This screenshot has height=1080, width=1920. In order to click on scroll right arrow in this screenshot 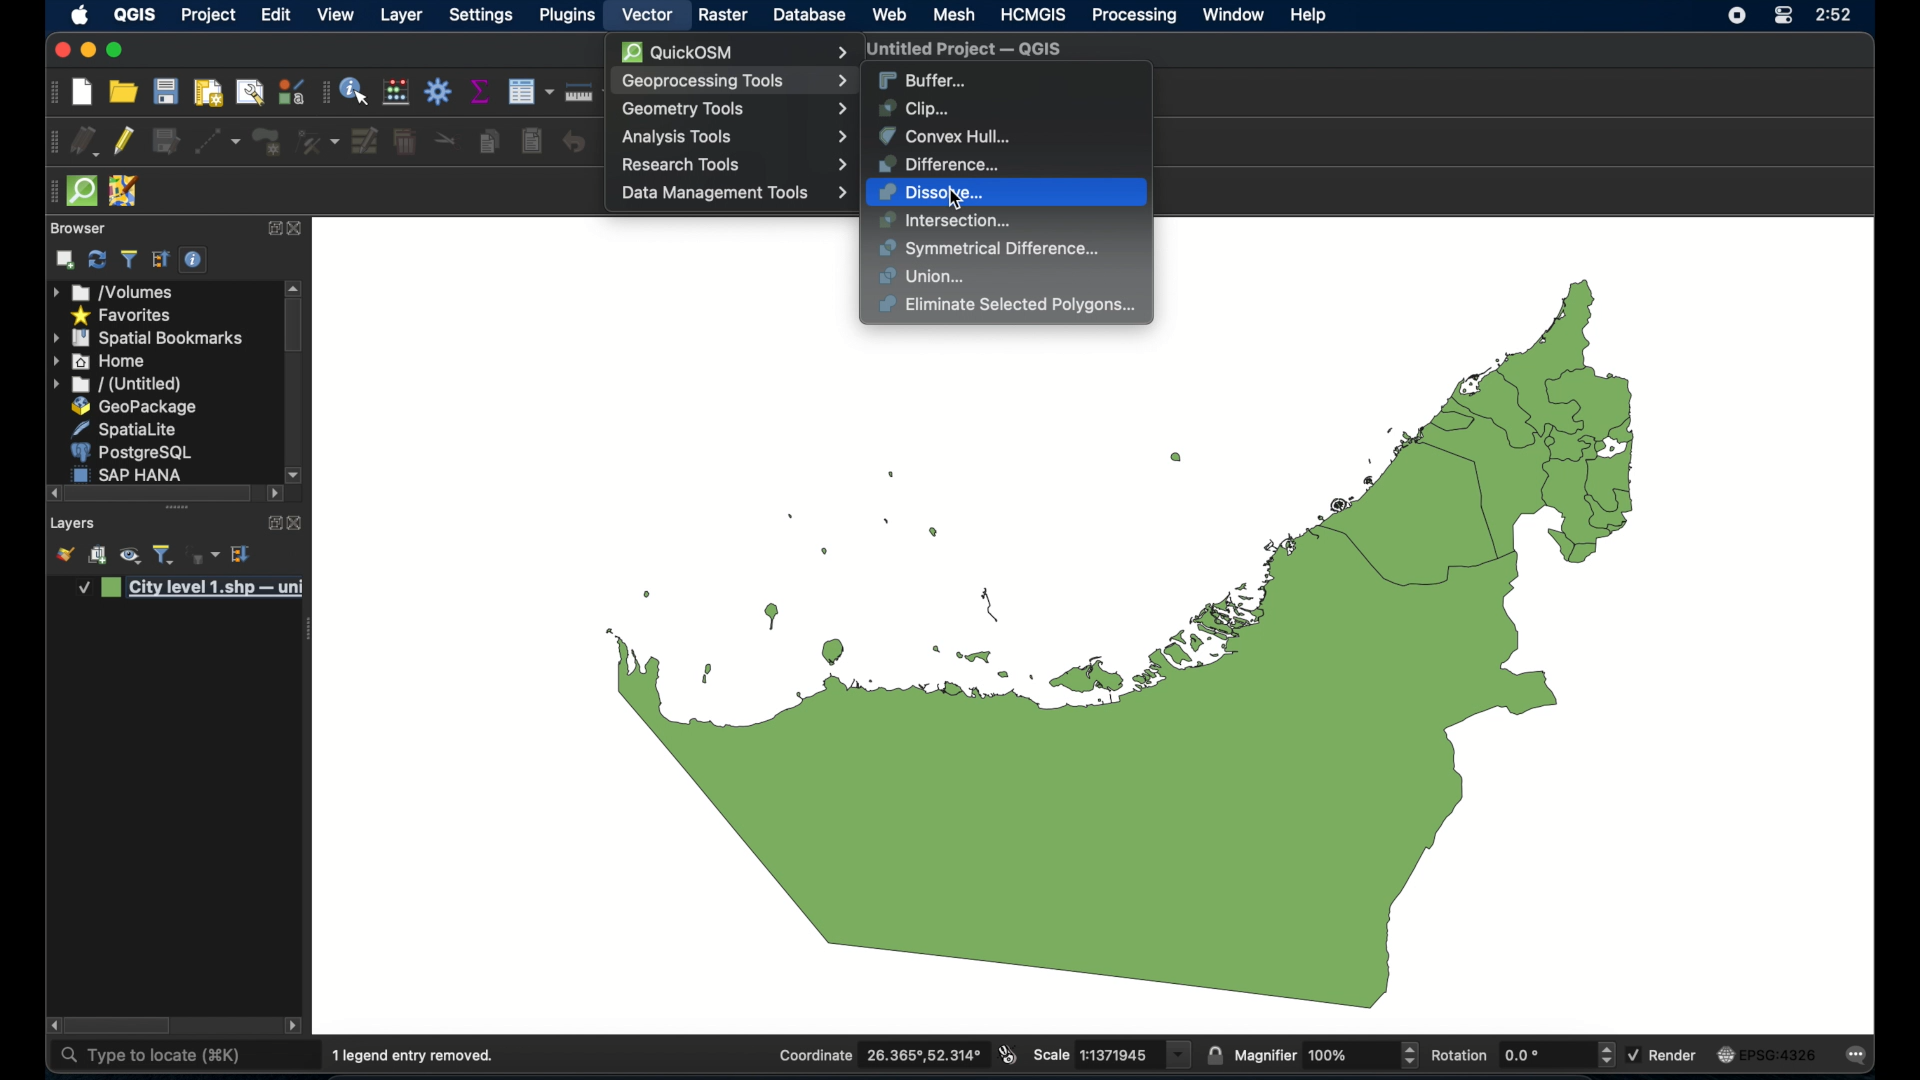, I will do `click(53, 493)`.